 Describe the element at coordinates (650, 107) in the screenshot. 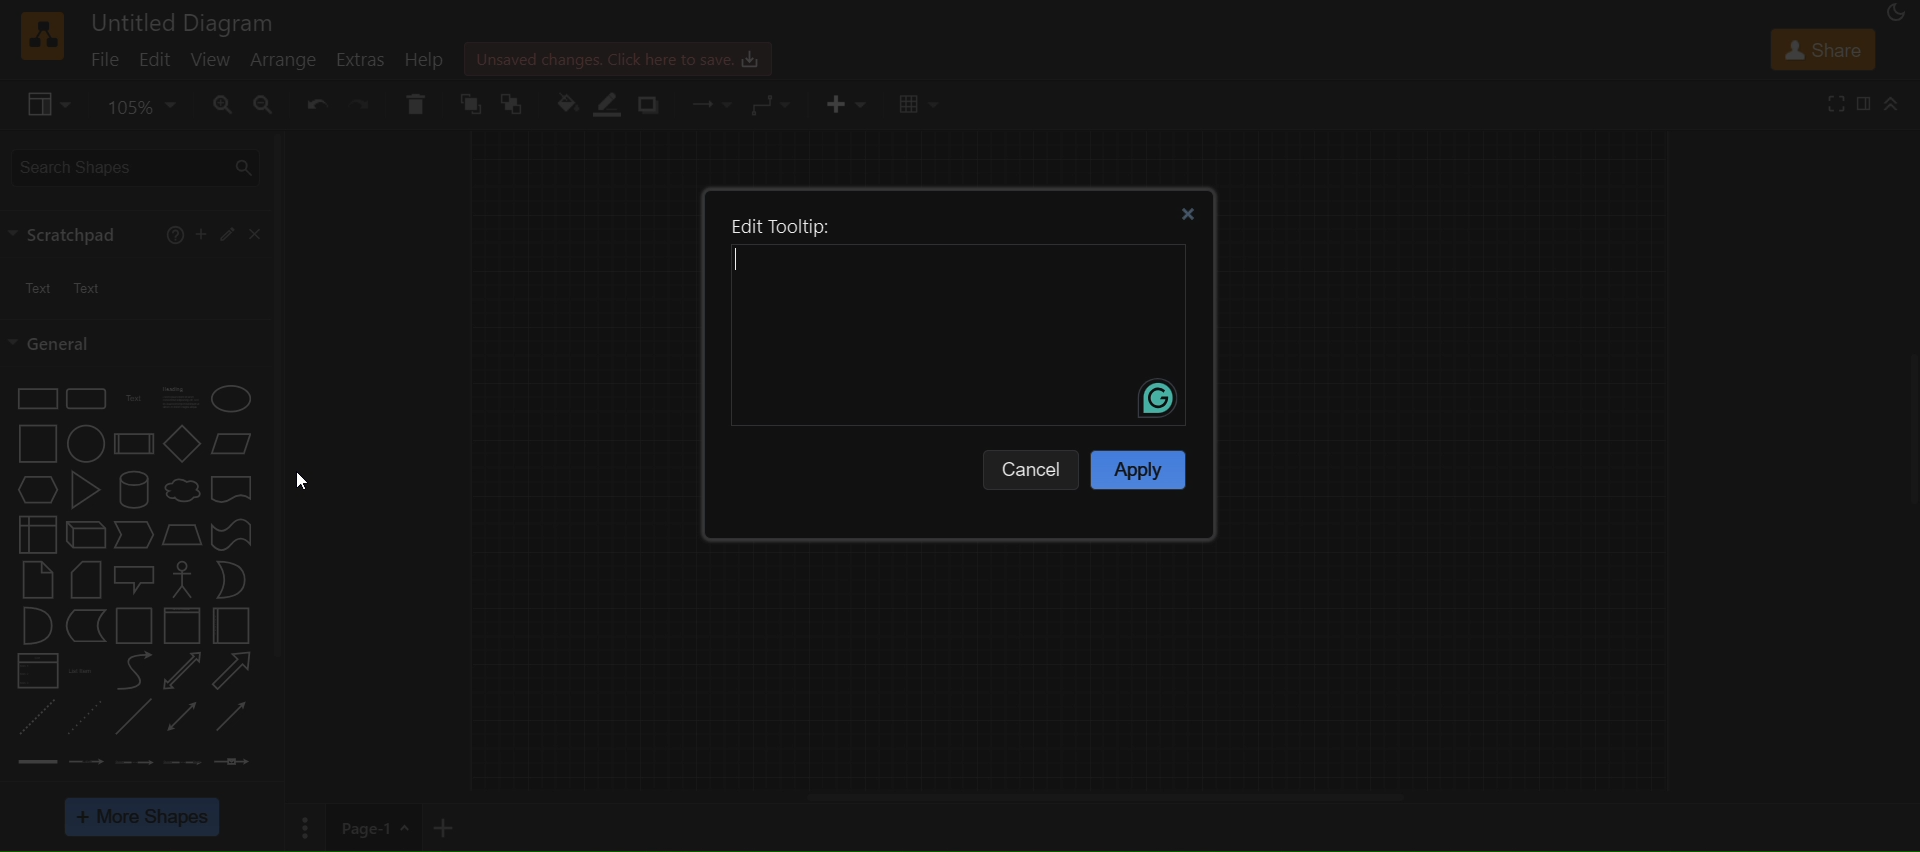

I see `shadows` at that location.